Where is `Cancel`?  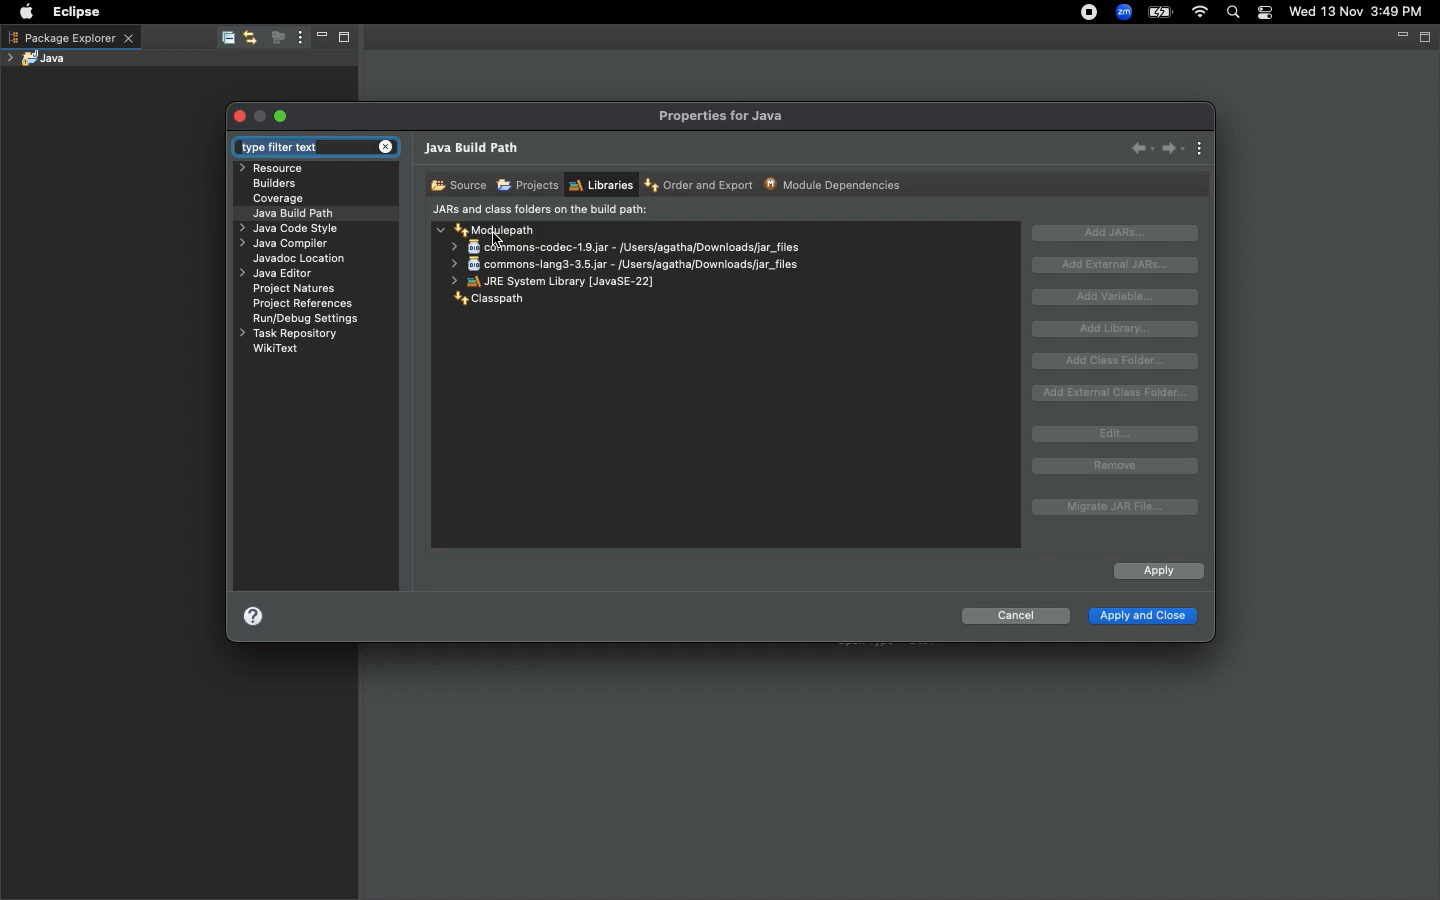 Cancel is located at coordinates (1015, 619).